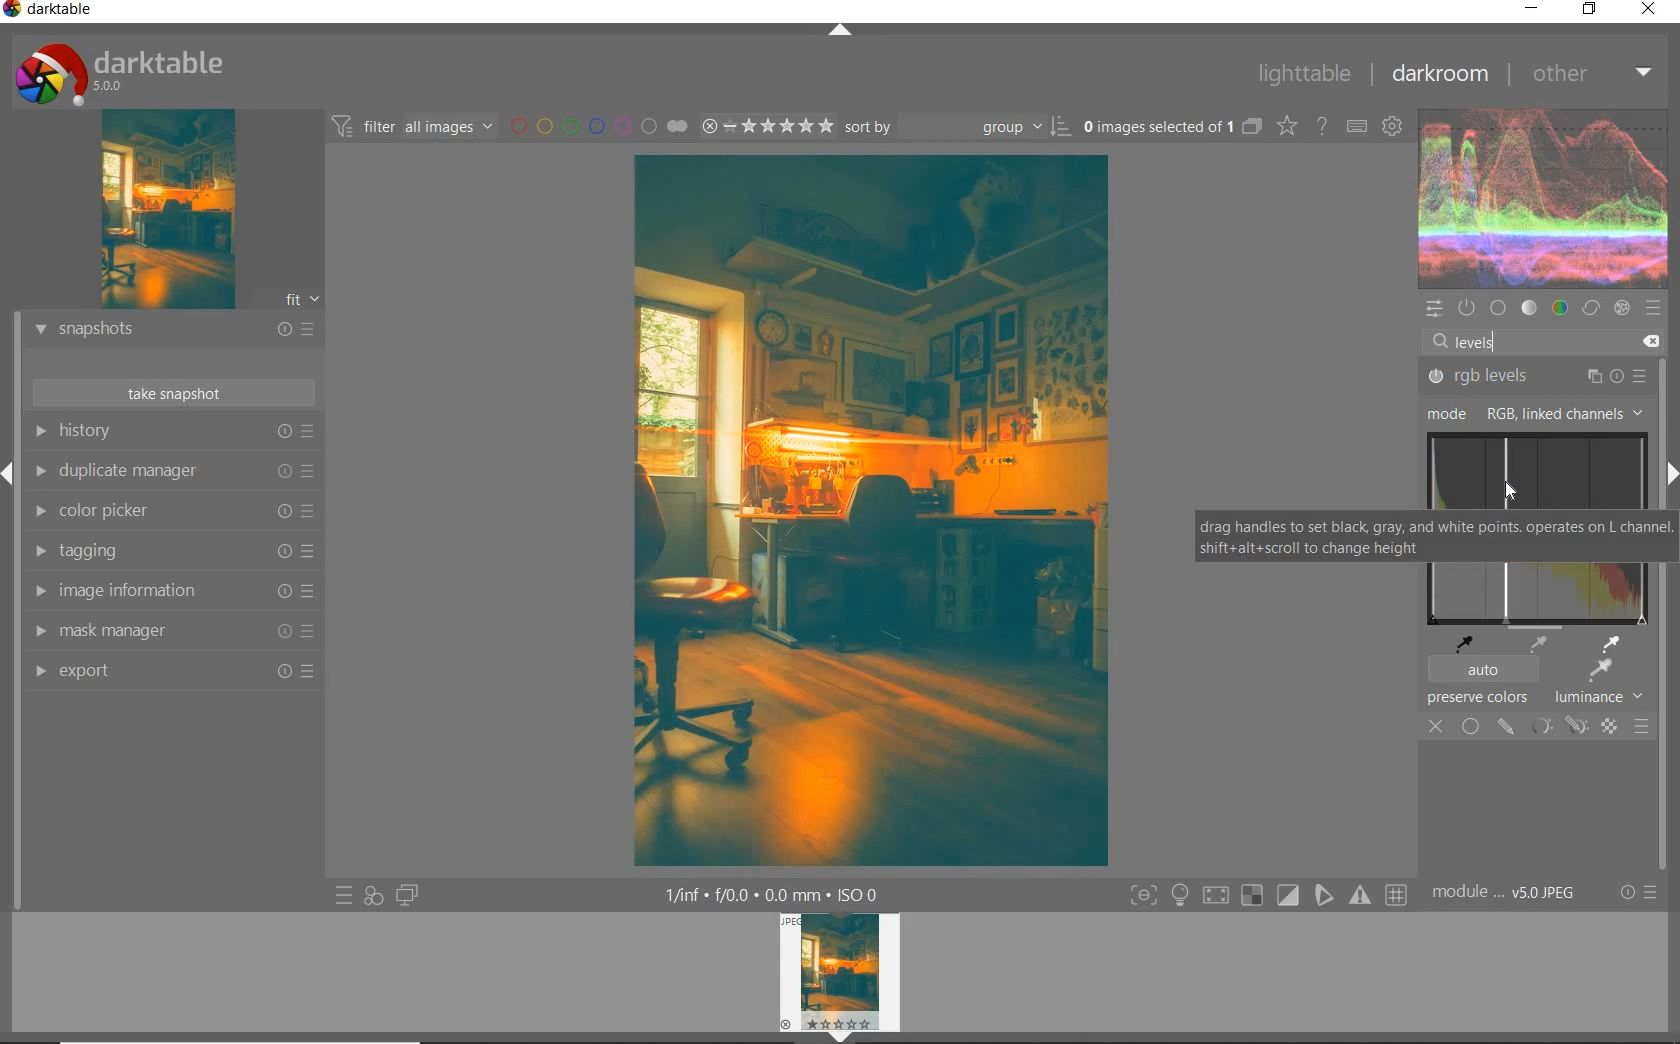 This screenshot has height=1044, width=1680. Describe the element at coordinates (1604, 697) in the screenshot. I see `lunminance` at that location.